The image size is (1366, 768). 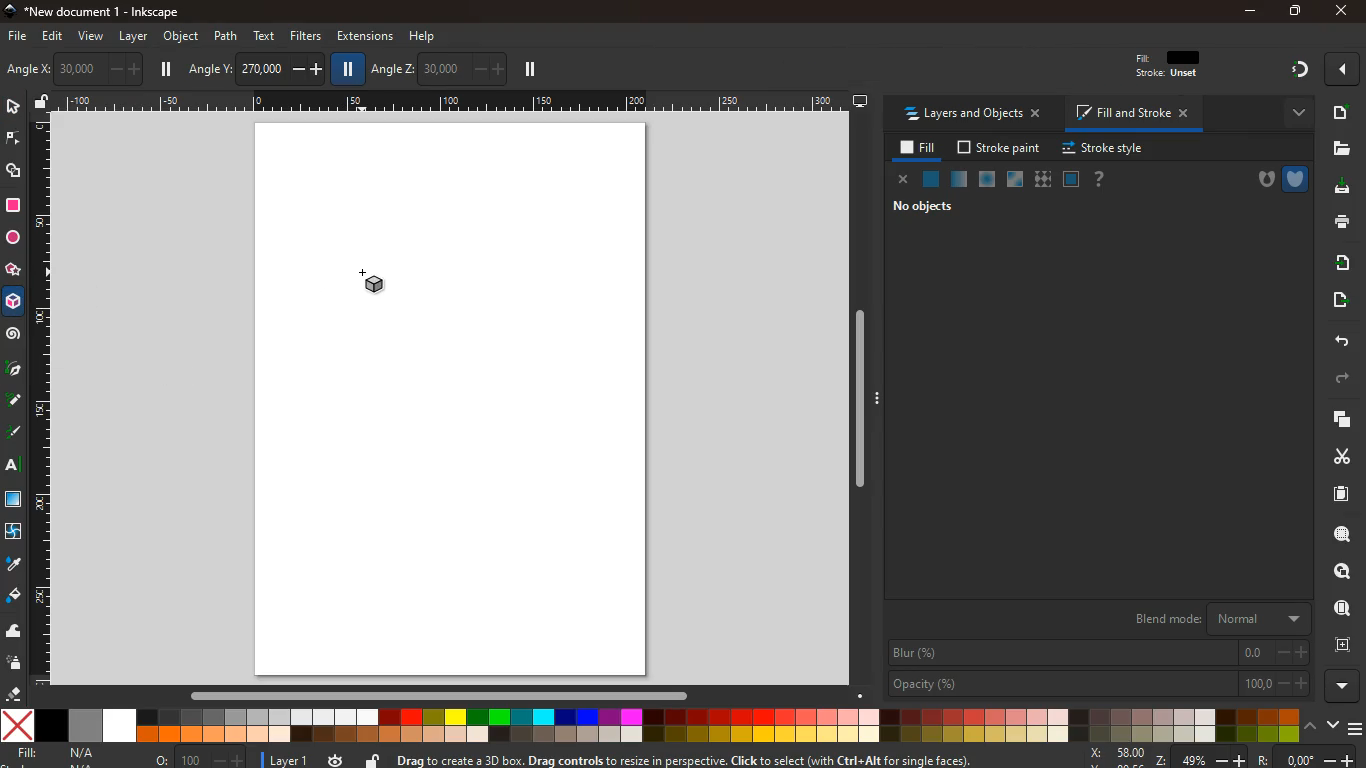 I want to click on armour, so click(x=1295, y=178).